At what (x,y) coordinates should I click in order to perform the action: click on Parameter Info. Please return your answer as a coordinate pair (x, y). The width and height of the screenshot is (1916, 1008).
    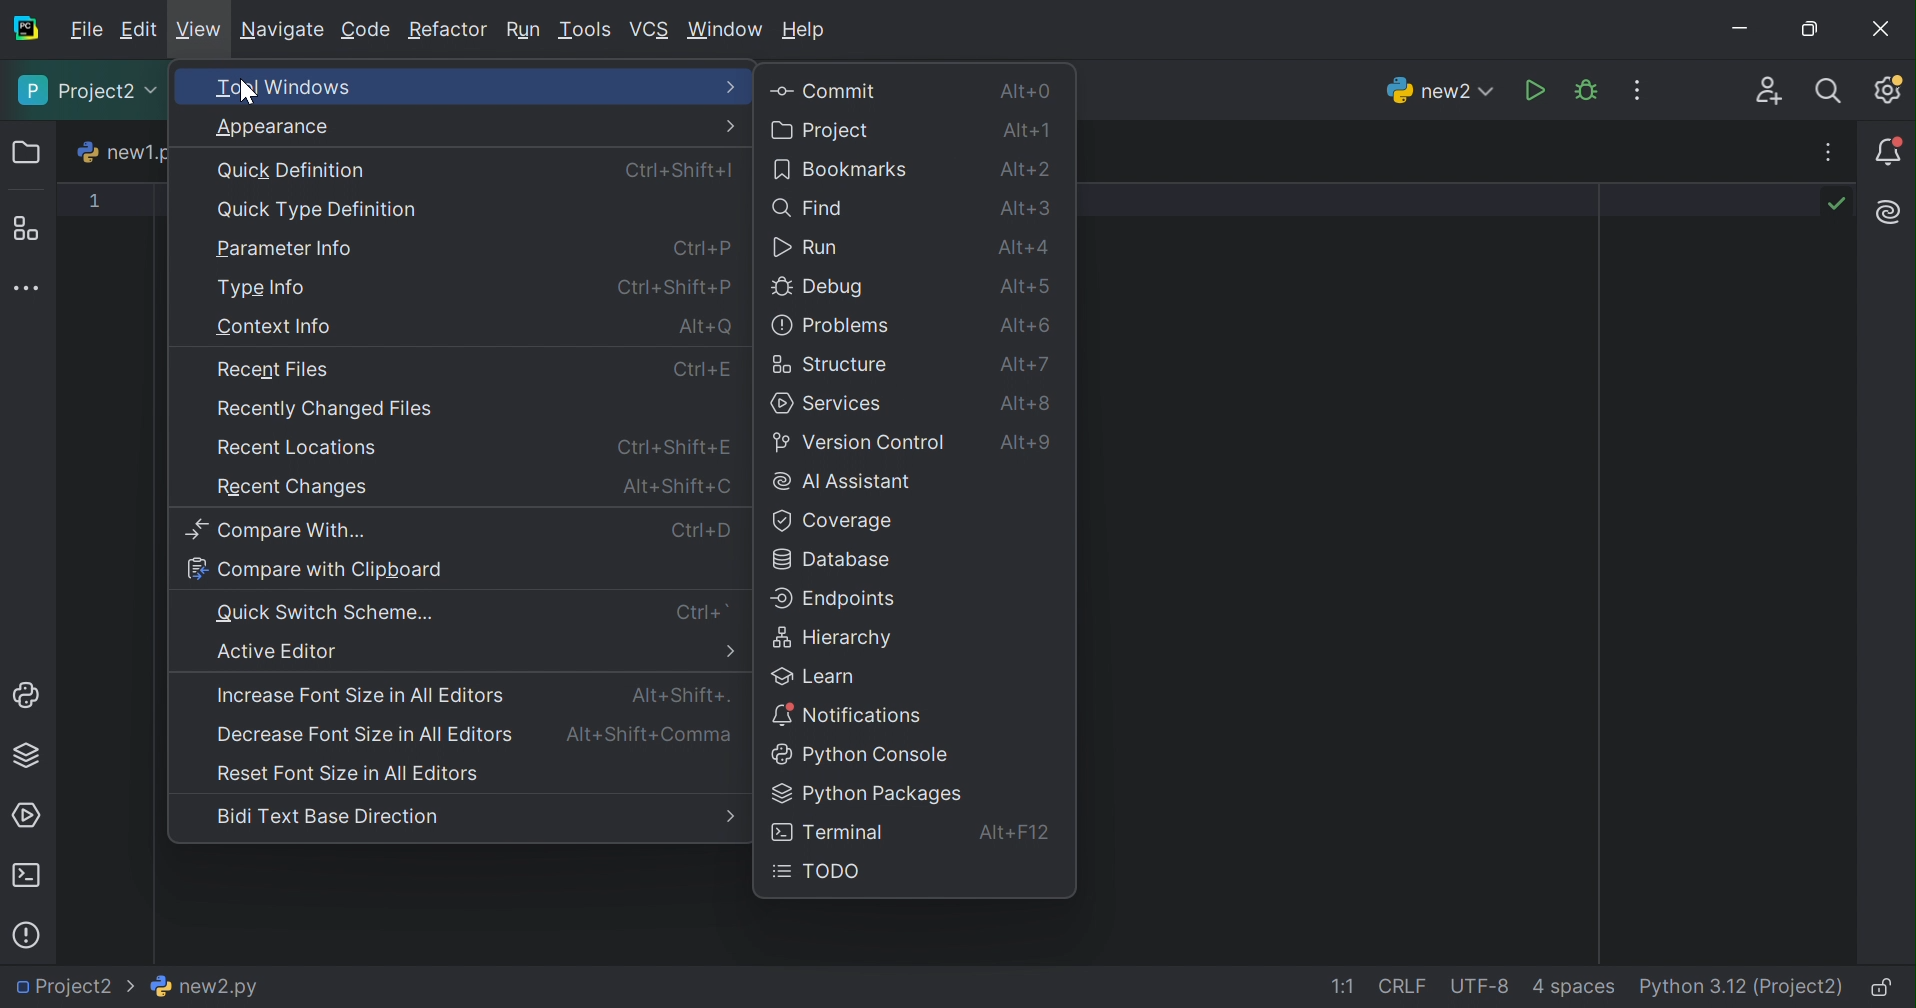
    Looking at the image, I should click on (283, 249).